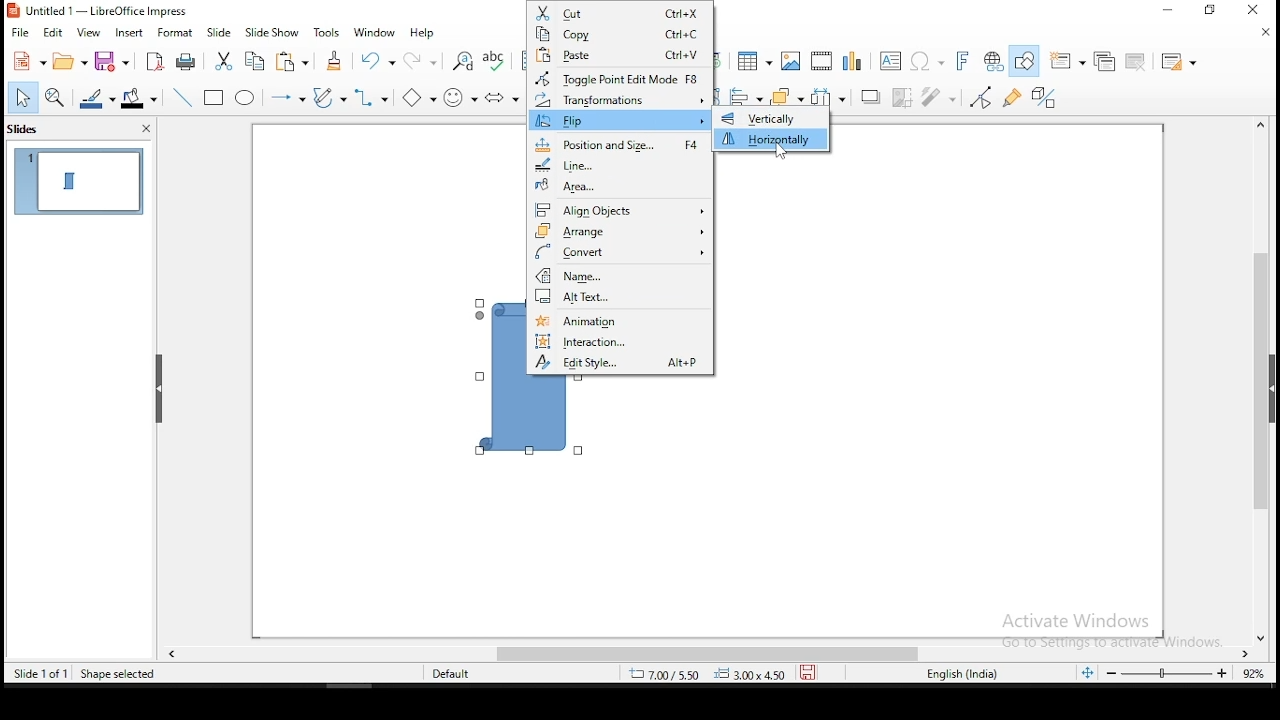  I want to click on convert, so click(617, 252).